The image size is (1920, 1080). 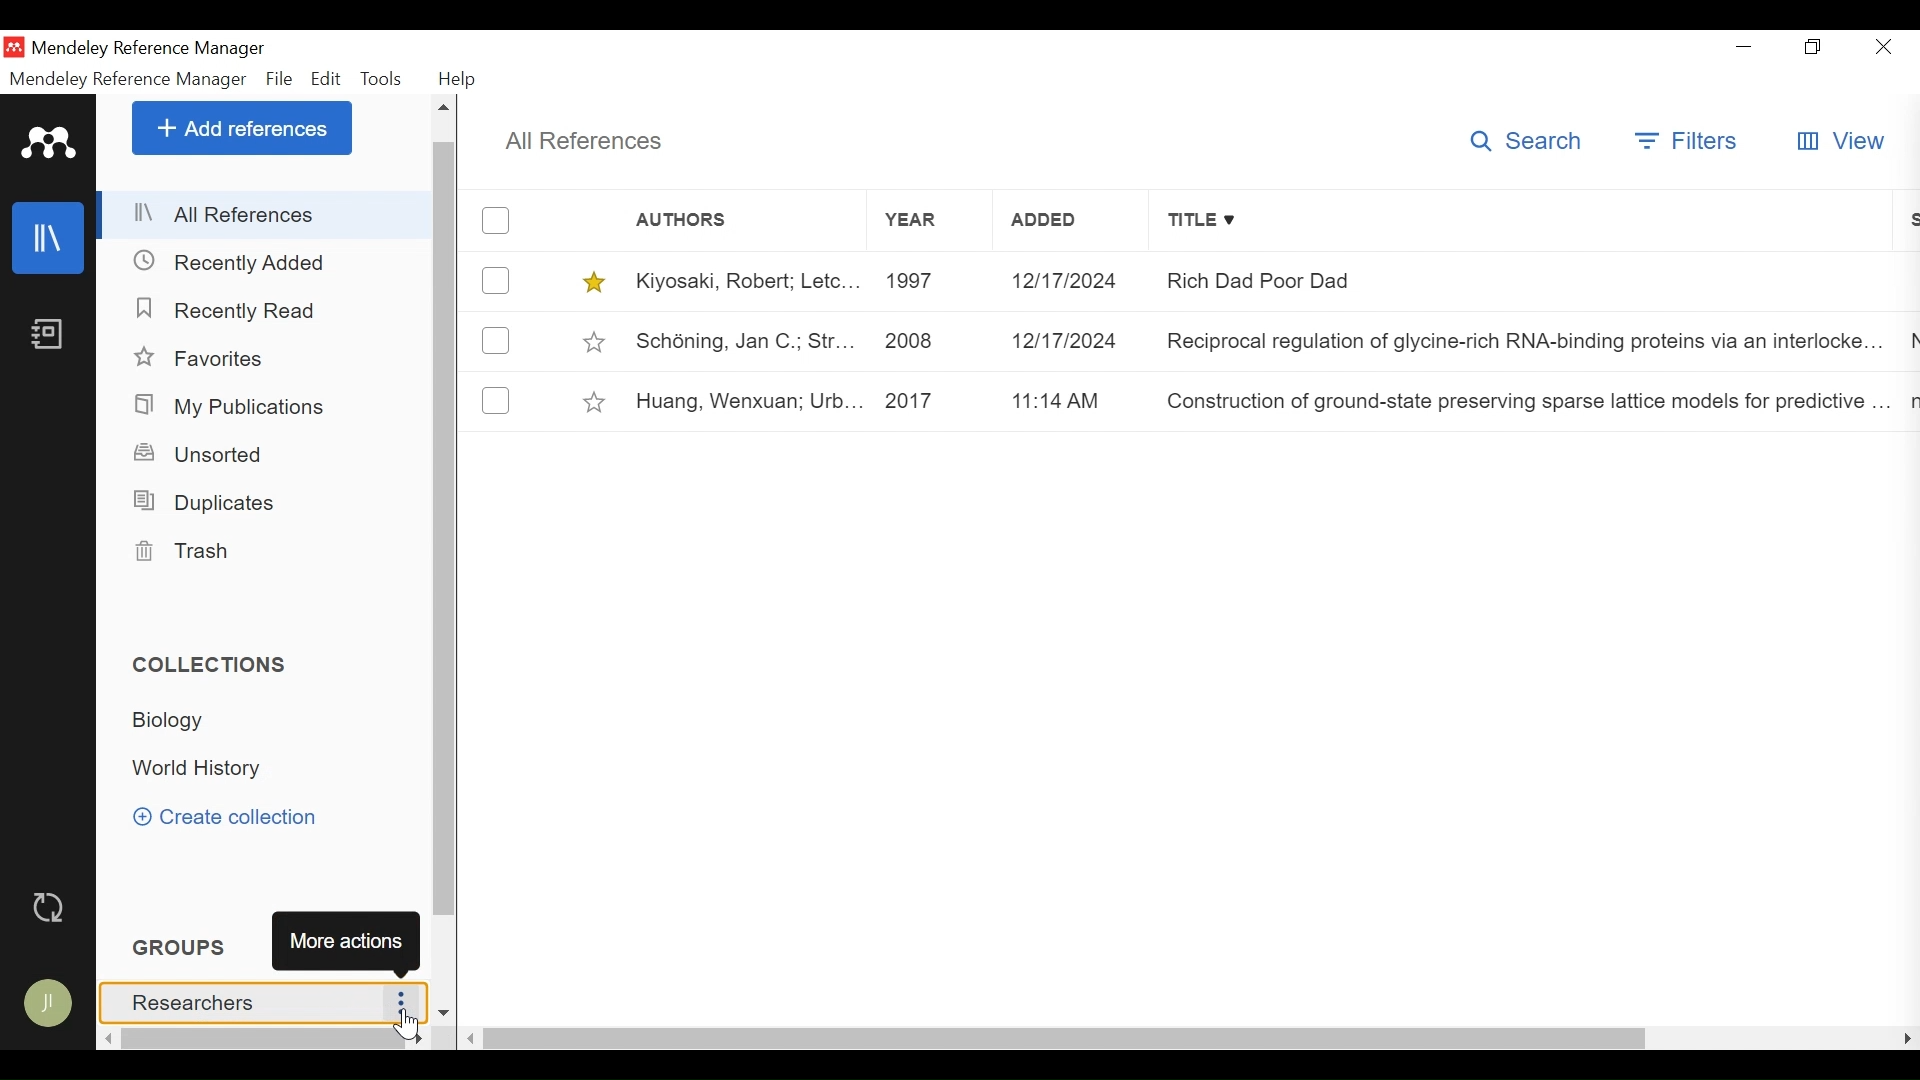 What do you see at coordinates (181, 722) in the screenshot?
I see `Biology` at bounding box center [181, 722].